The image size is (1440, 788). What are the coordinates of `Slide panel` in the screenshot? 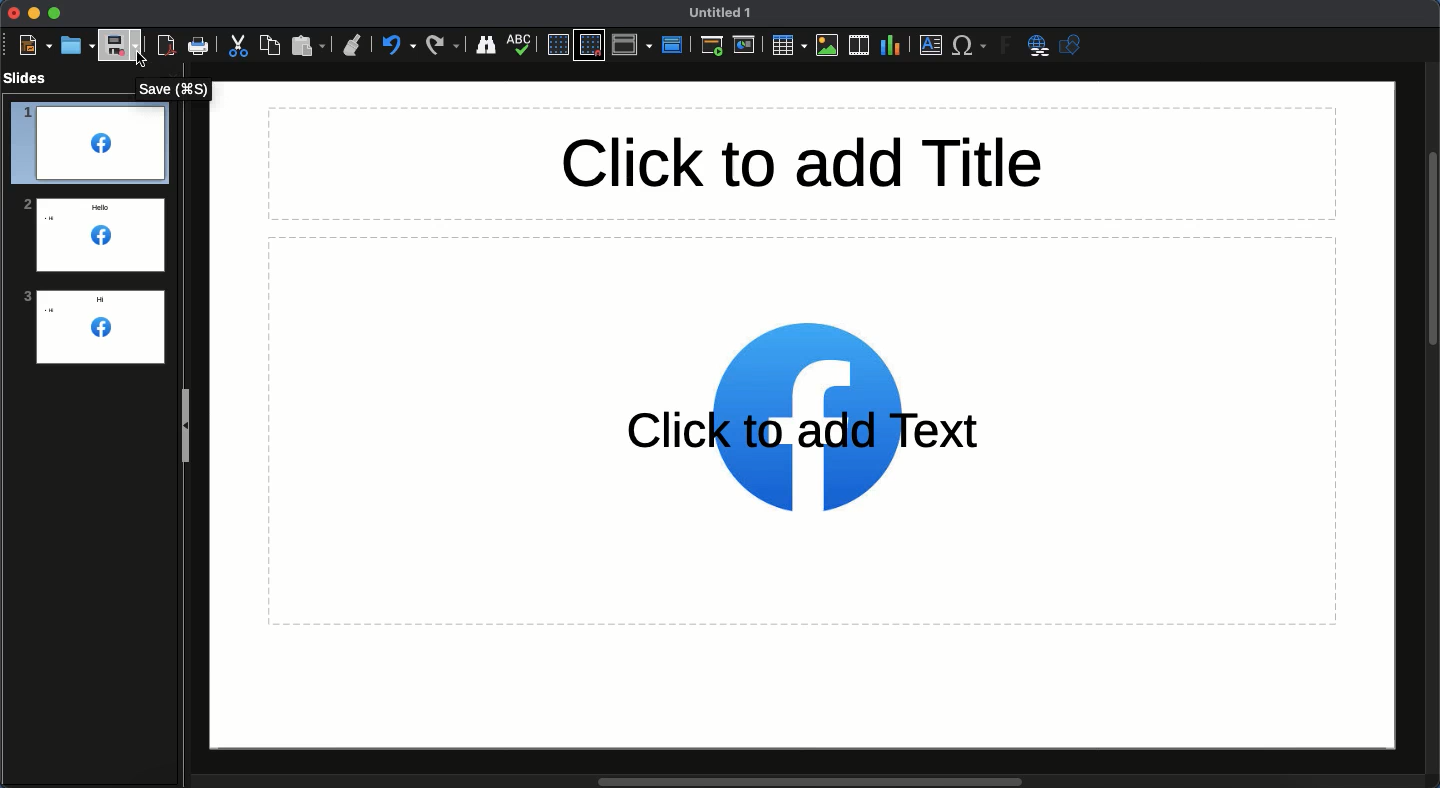 It's located at (186, 427).